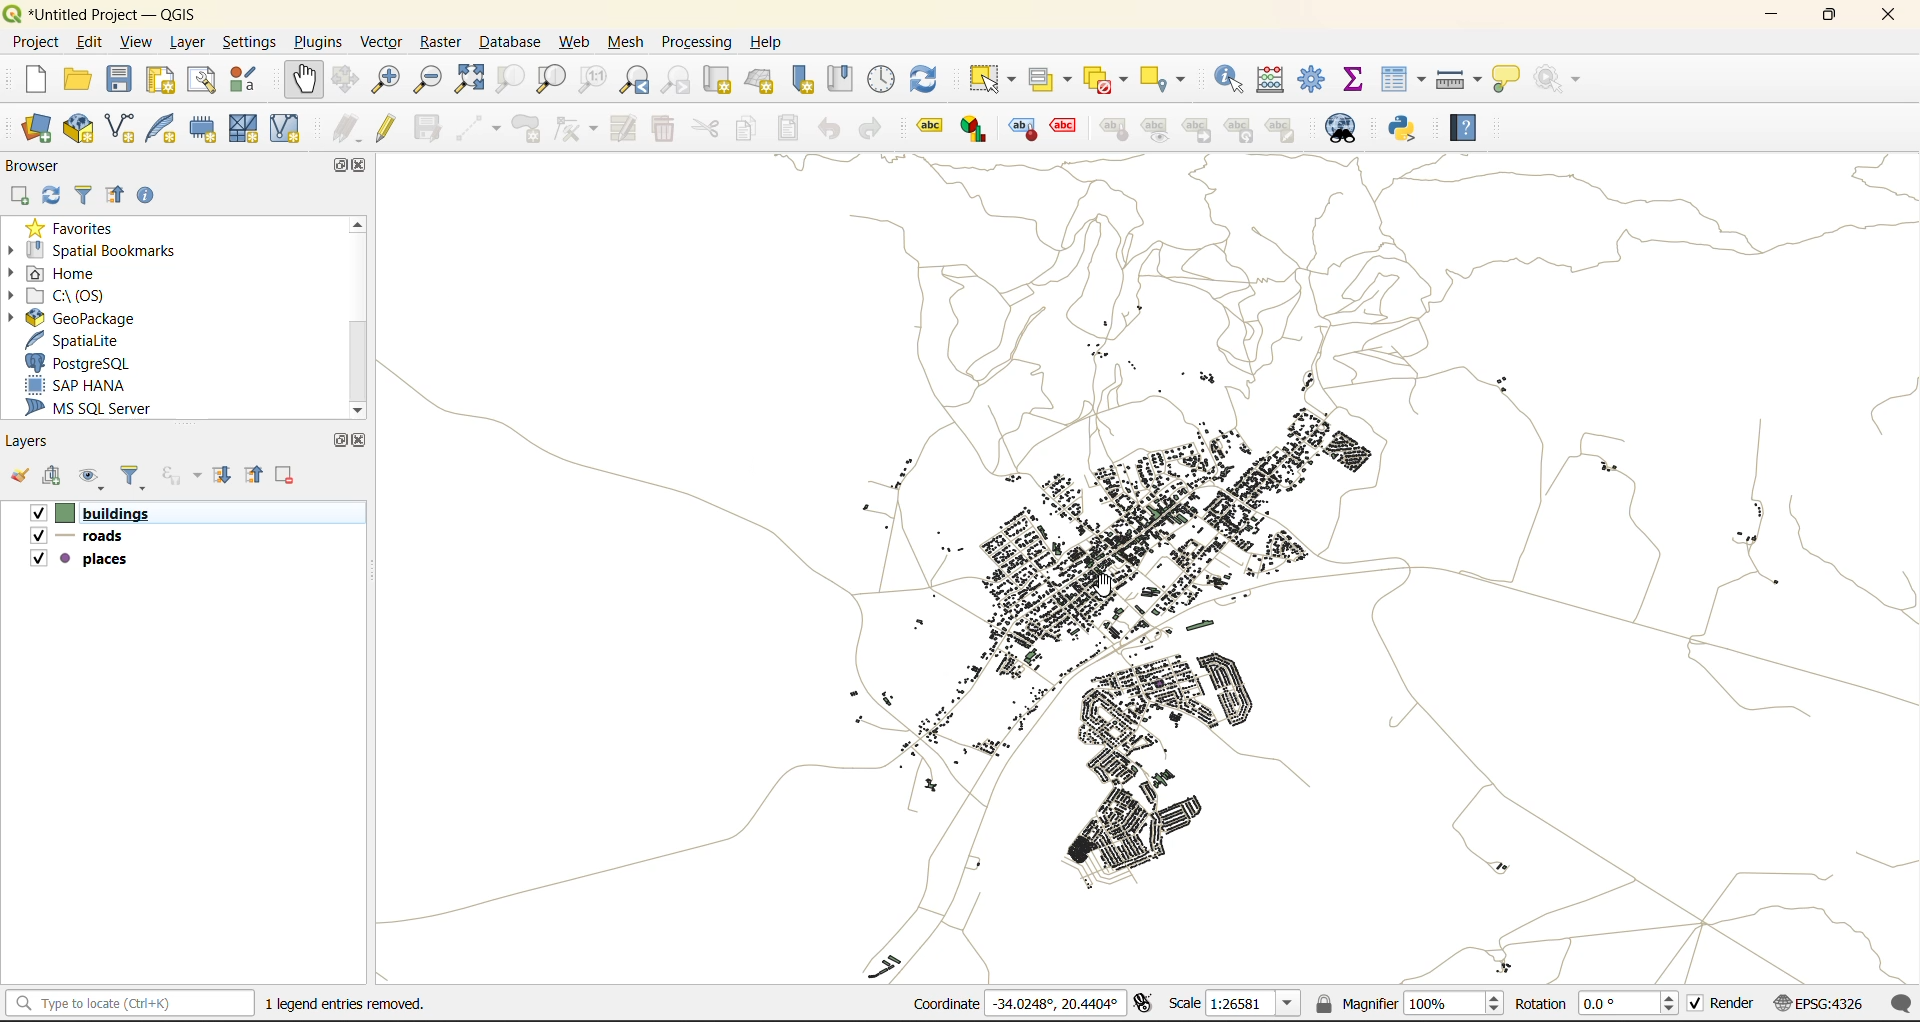 This screenshot has height=1022, width=1920. Describe the element at coordinates (387, 126) in the screenshot. I see `toggle edits` at that location.